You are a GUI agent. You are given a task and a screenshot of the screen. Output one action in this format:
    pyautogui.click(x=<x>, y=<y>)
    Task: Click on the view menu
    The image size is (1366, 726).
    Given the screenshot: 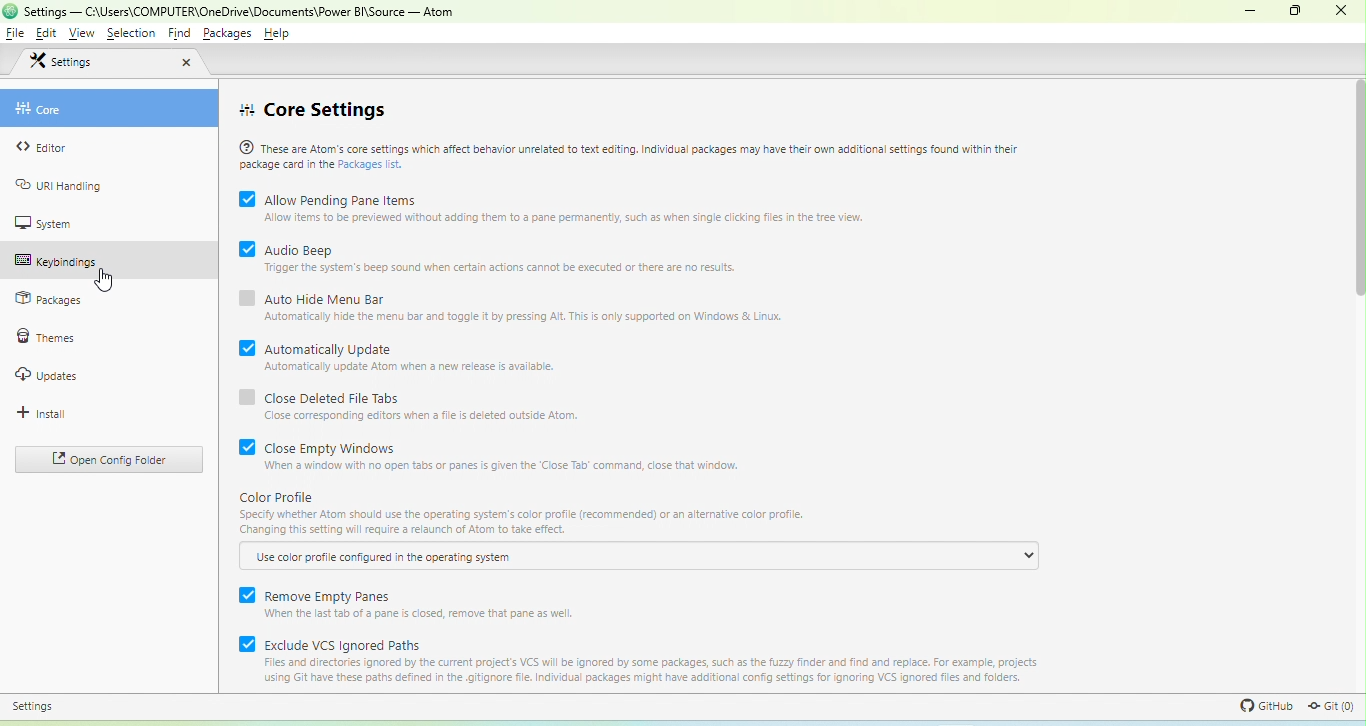 What is the action you would take?
    pyautogui.click(x=82, y=33)
    